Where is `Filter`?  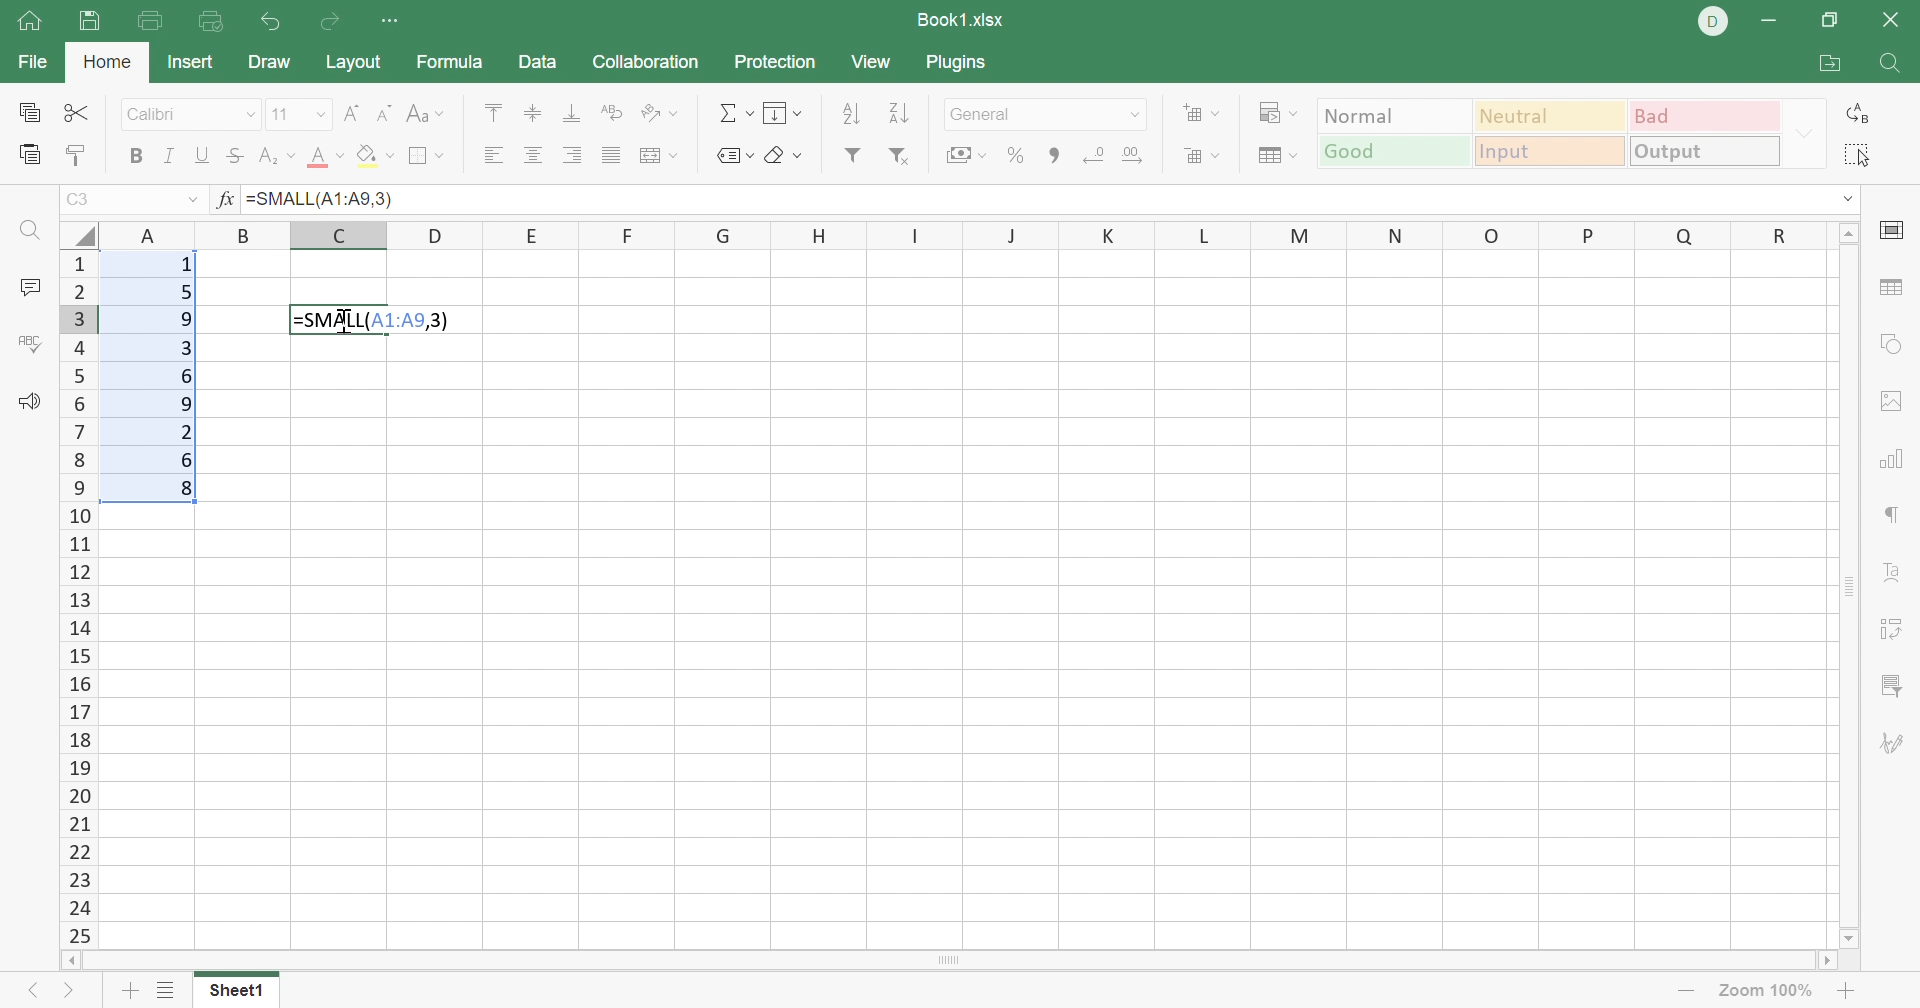
Filter is located at coordinates (853, 154).